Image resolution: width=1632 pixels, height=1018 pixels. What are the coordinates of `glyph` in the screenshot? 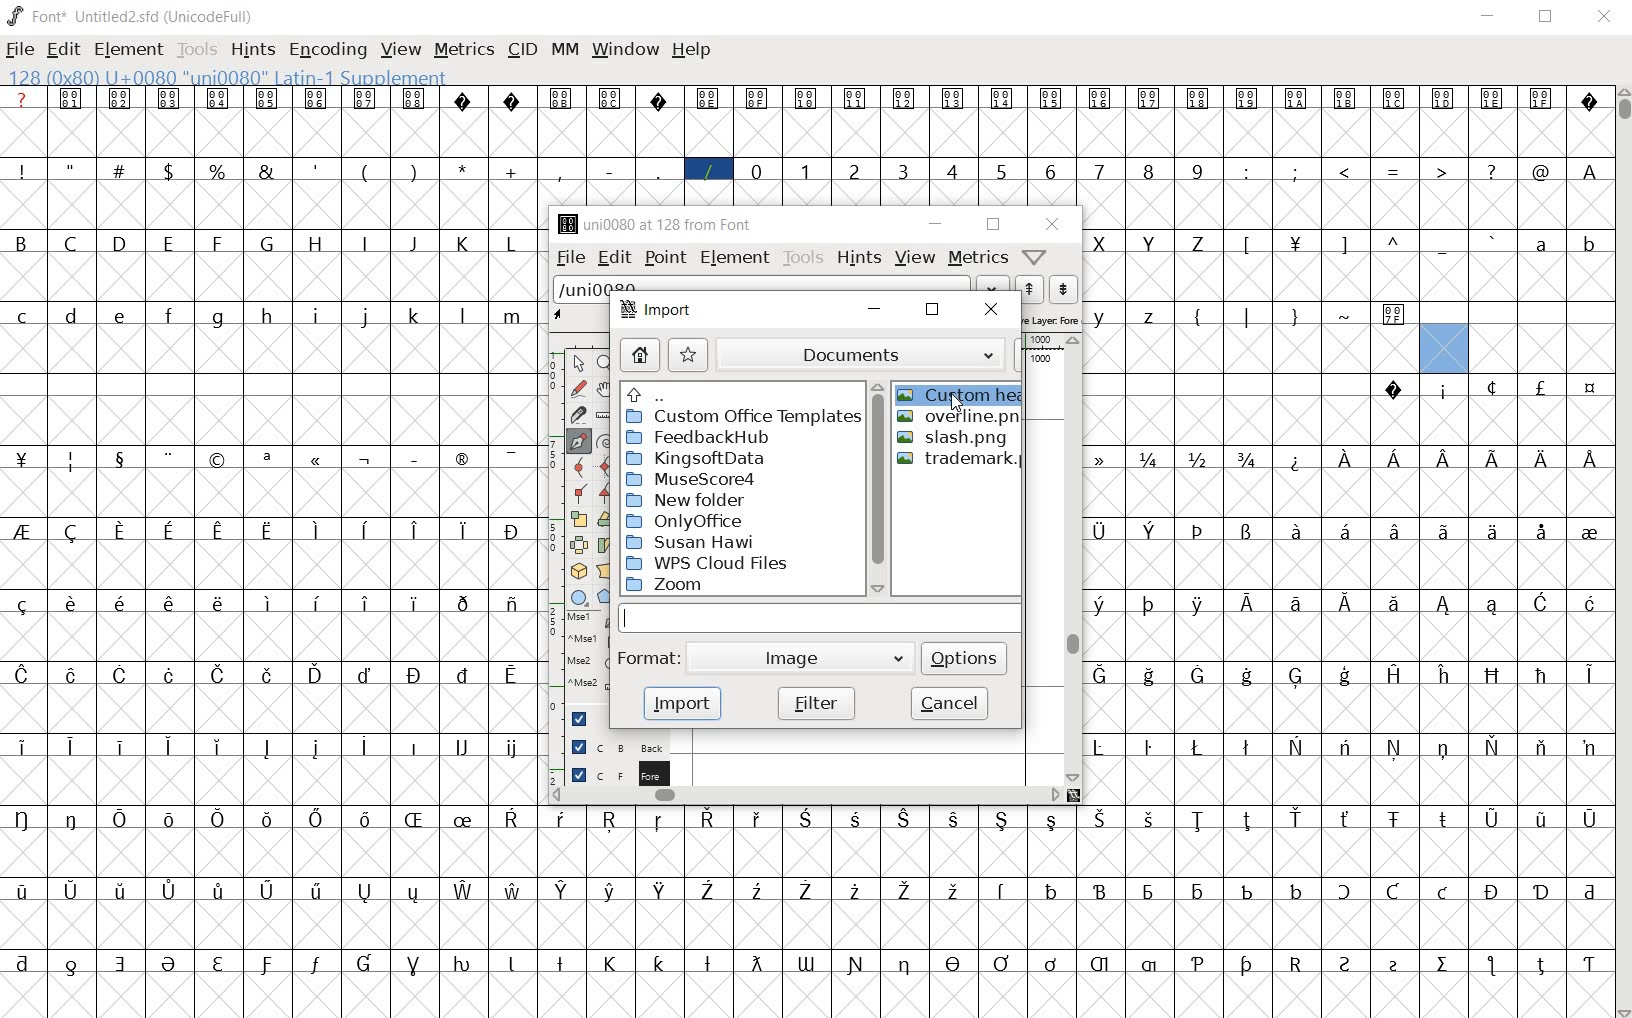 It's located at (121, 603).